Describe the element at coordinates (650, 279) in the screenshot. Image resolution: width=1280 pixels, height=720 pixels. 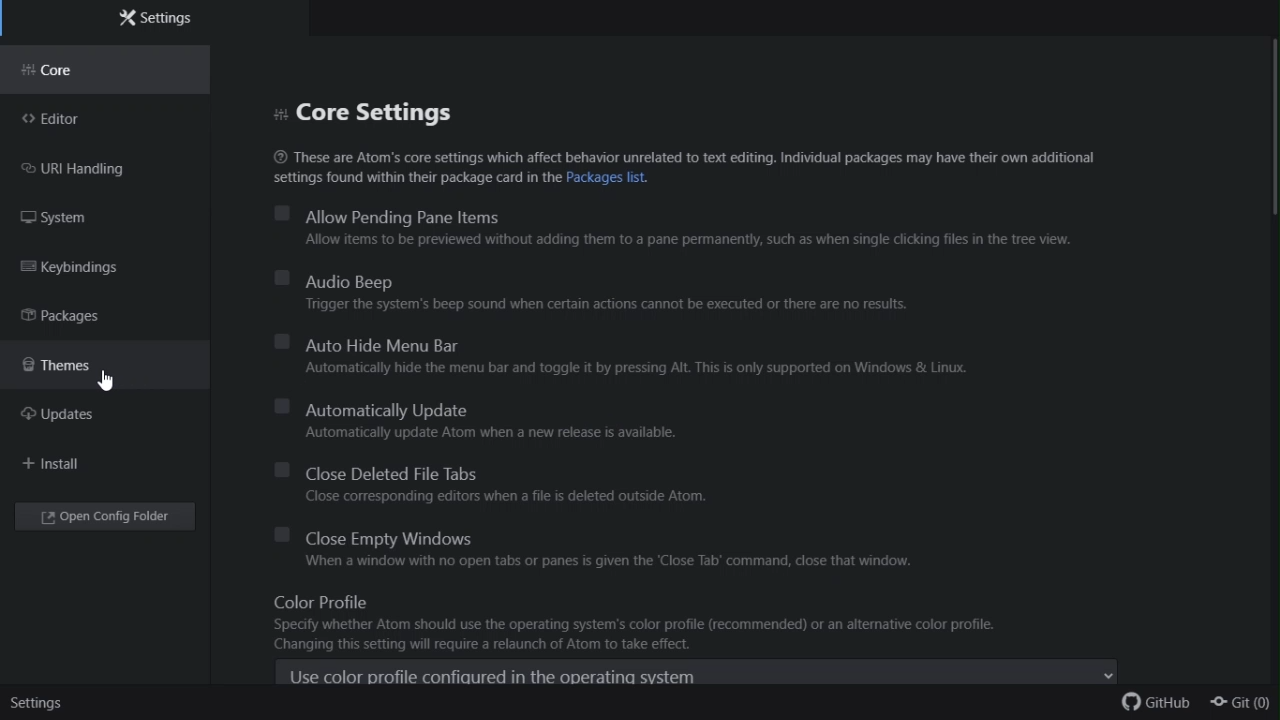
I see `Audio beep` at that location.